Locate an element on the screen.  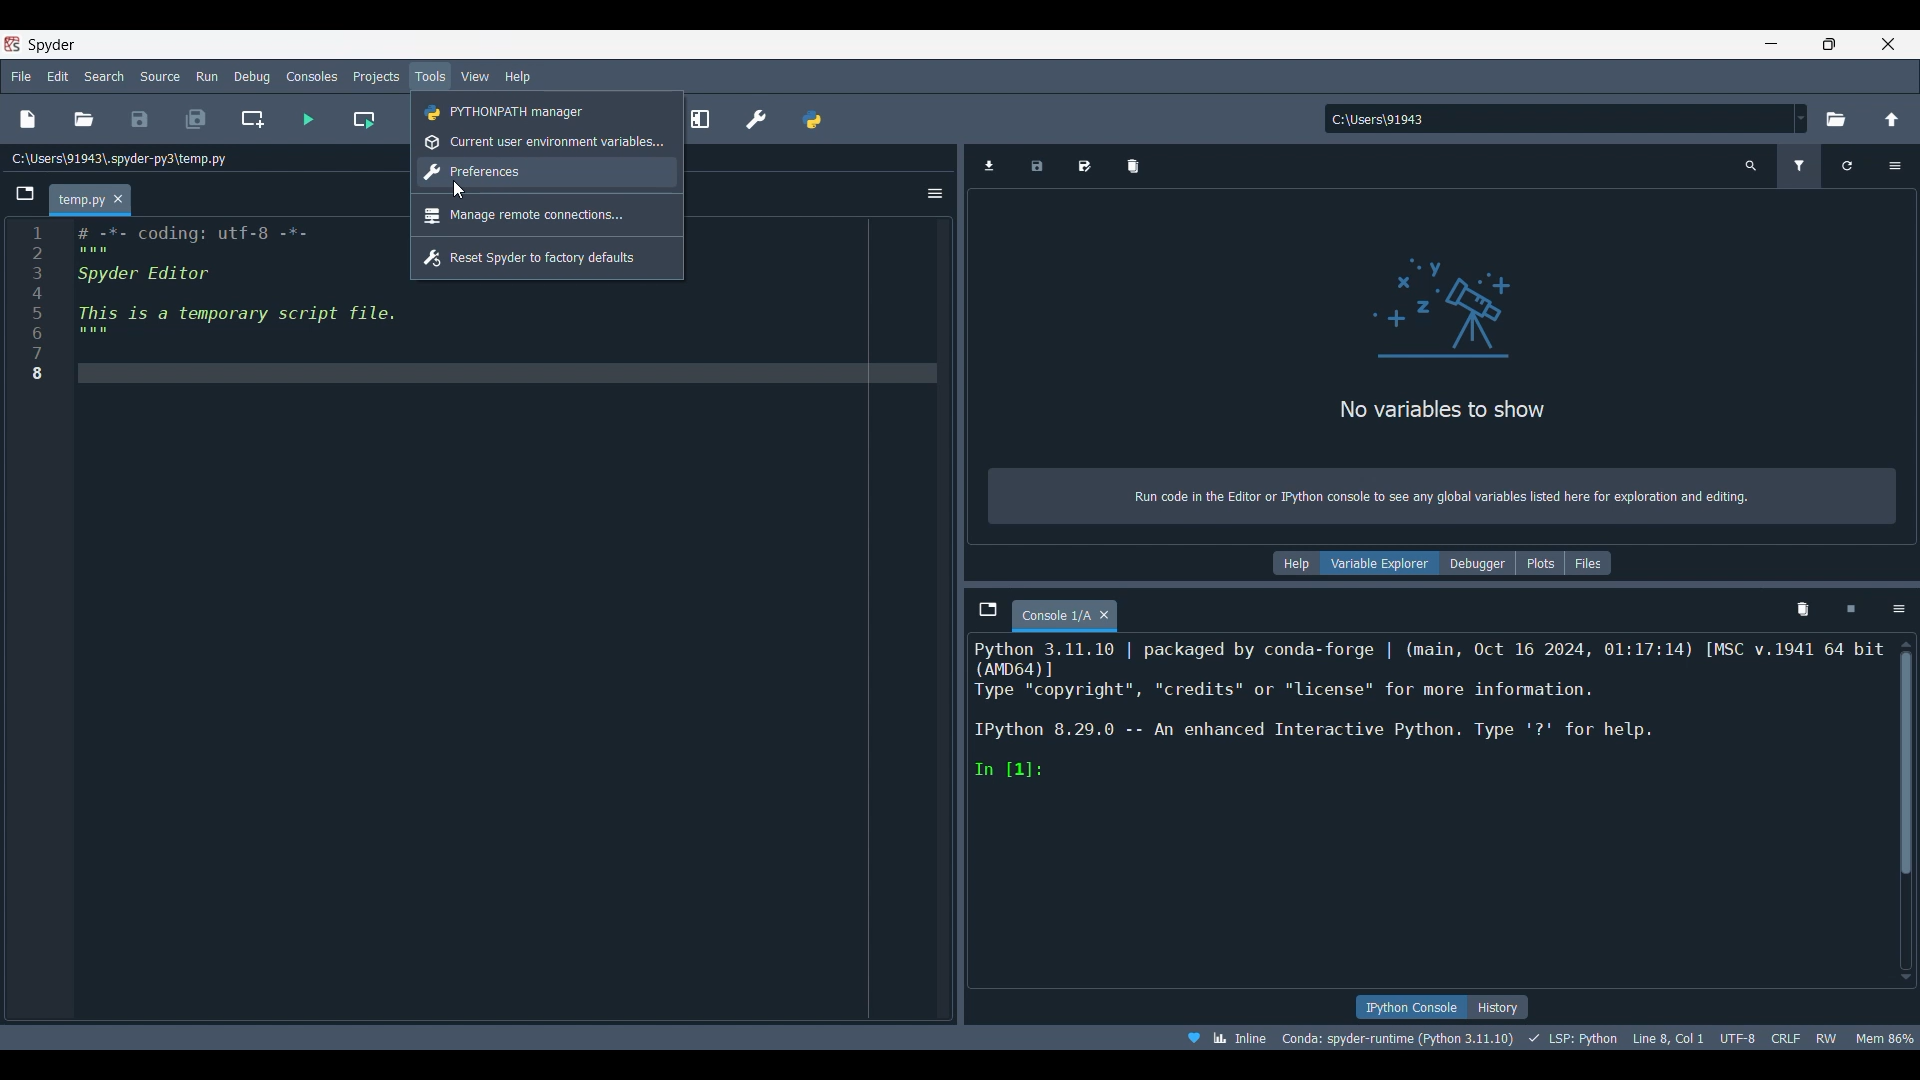
IPython console is located at coordinates (1410, 1007).